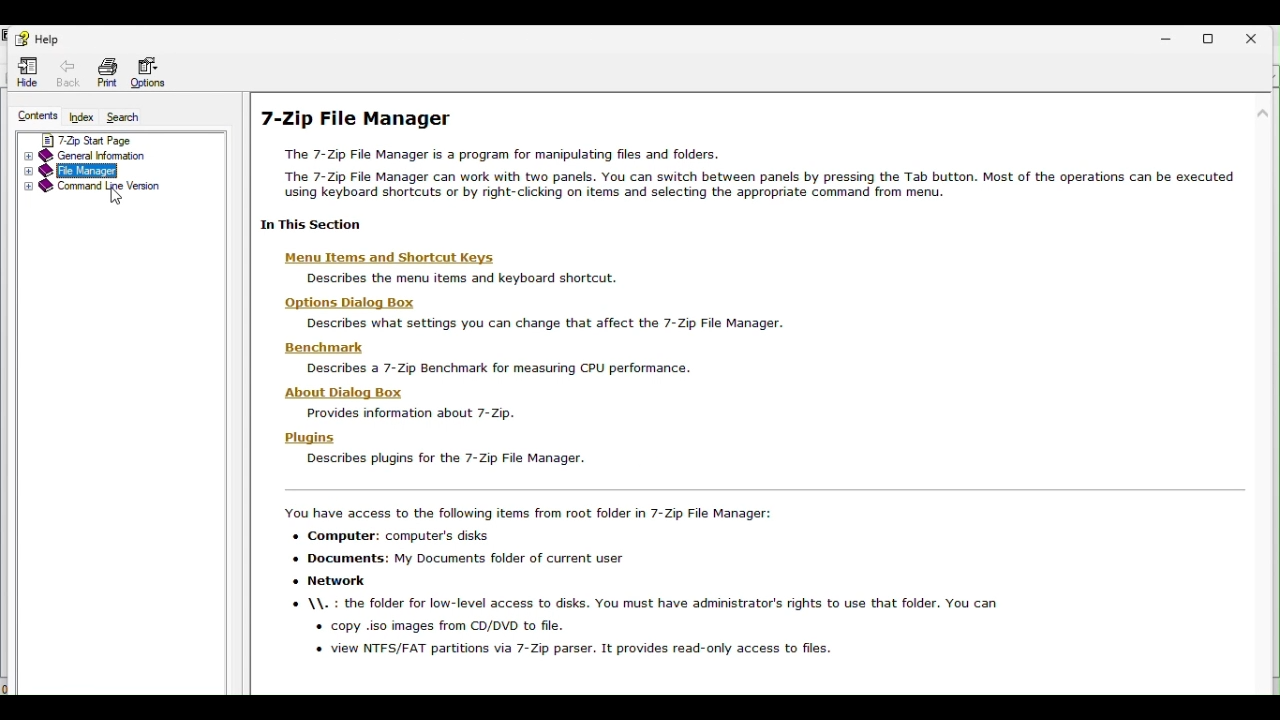  What do you see at coordinates (445, 458) in the screenshot?
I see `| Describes plugins for the 7-Zip File Manager.` at bounding box center [445, 458].